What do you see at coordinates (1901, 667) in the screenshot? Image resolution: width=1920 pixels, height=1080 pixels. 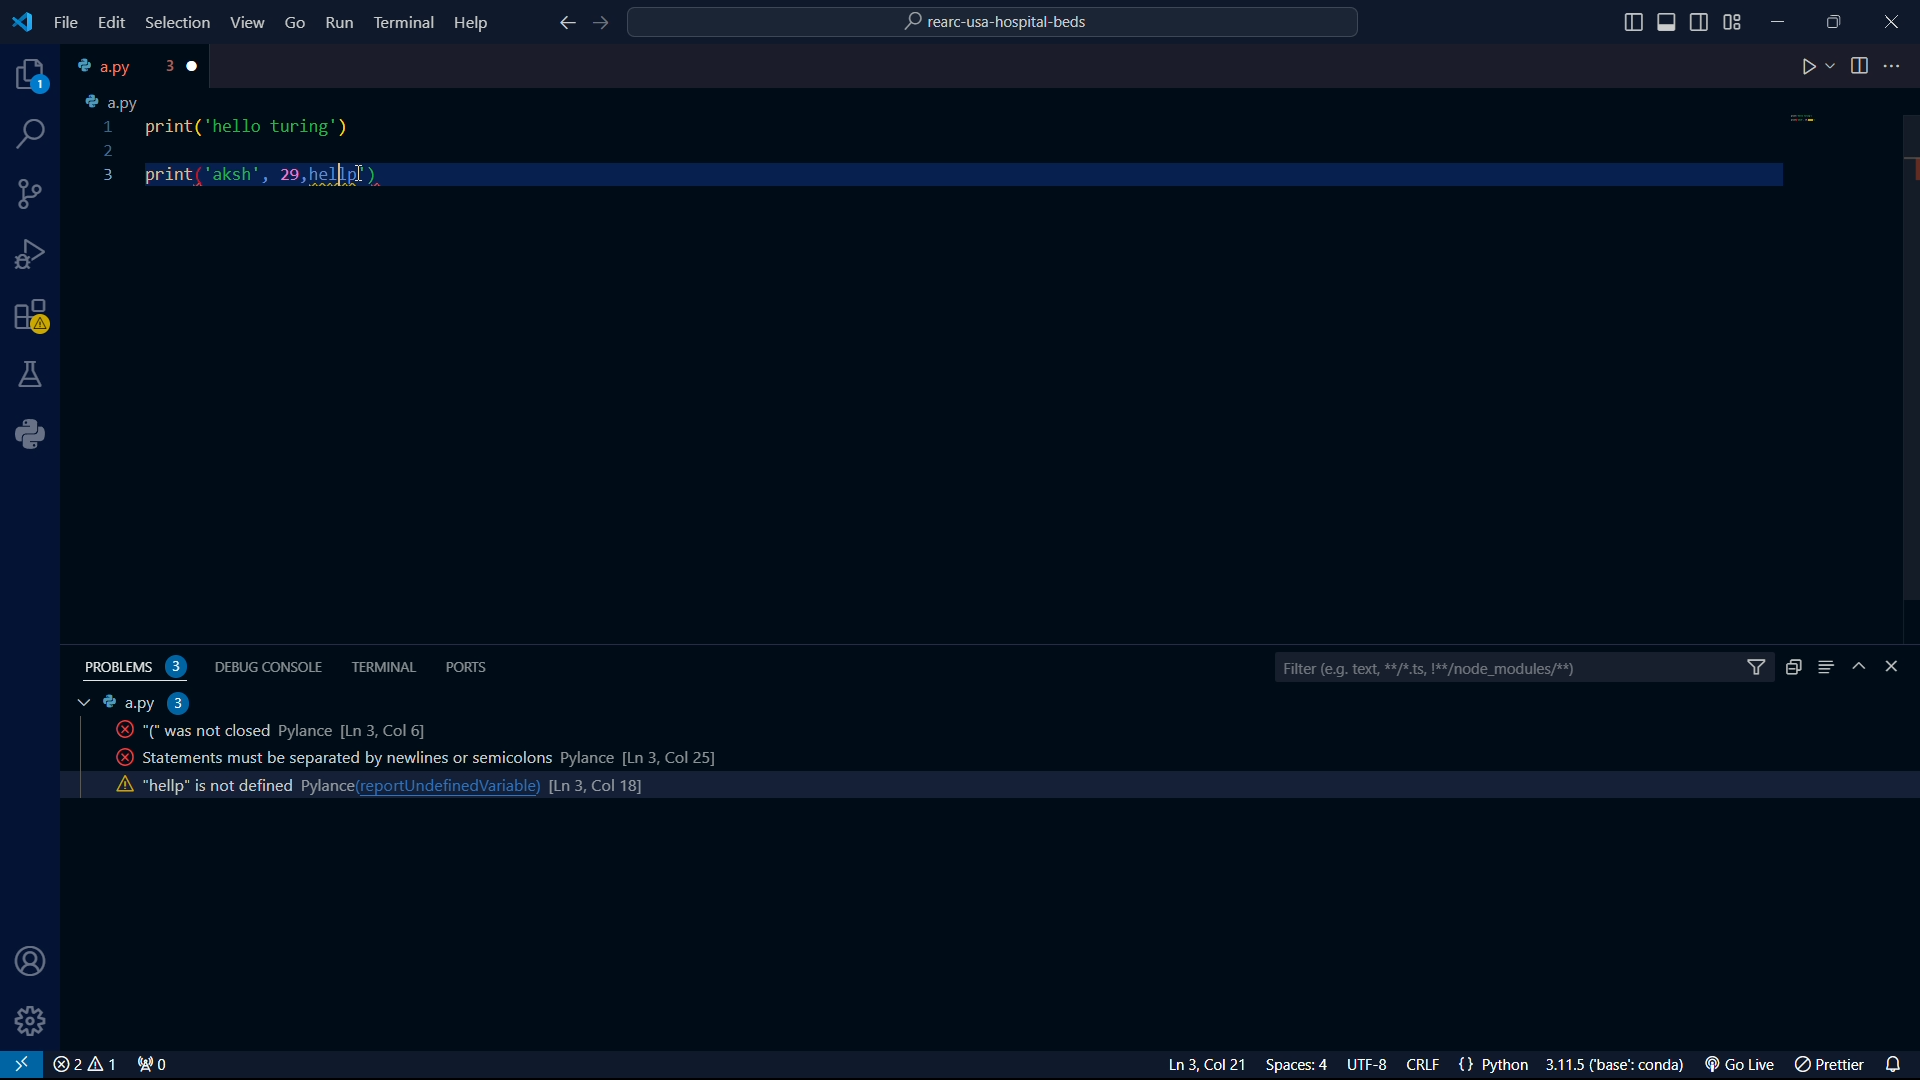 I see `close bar` at bounding box center [1901, 667].